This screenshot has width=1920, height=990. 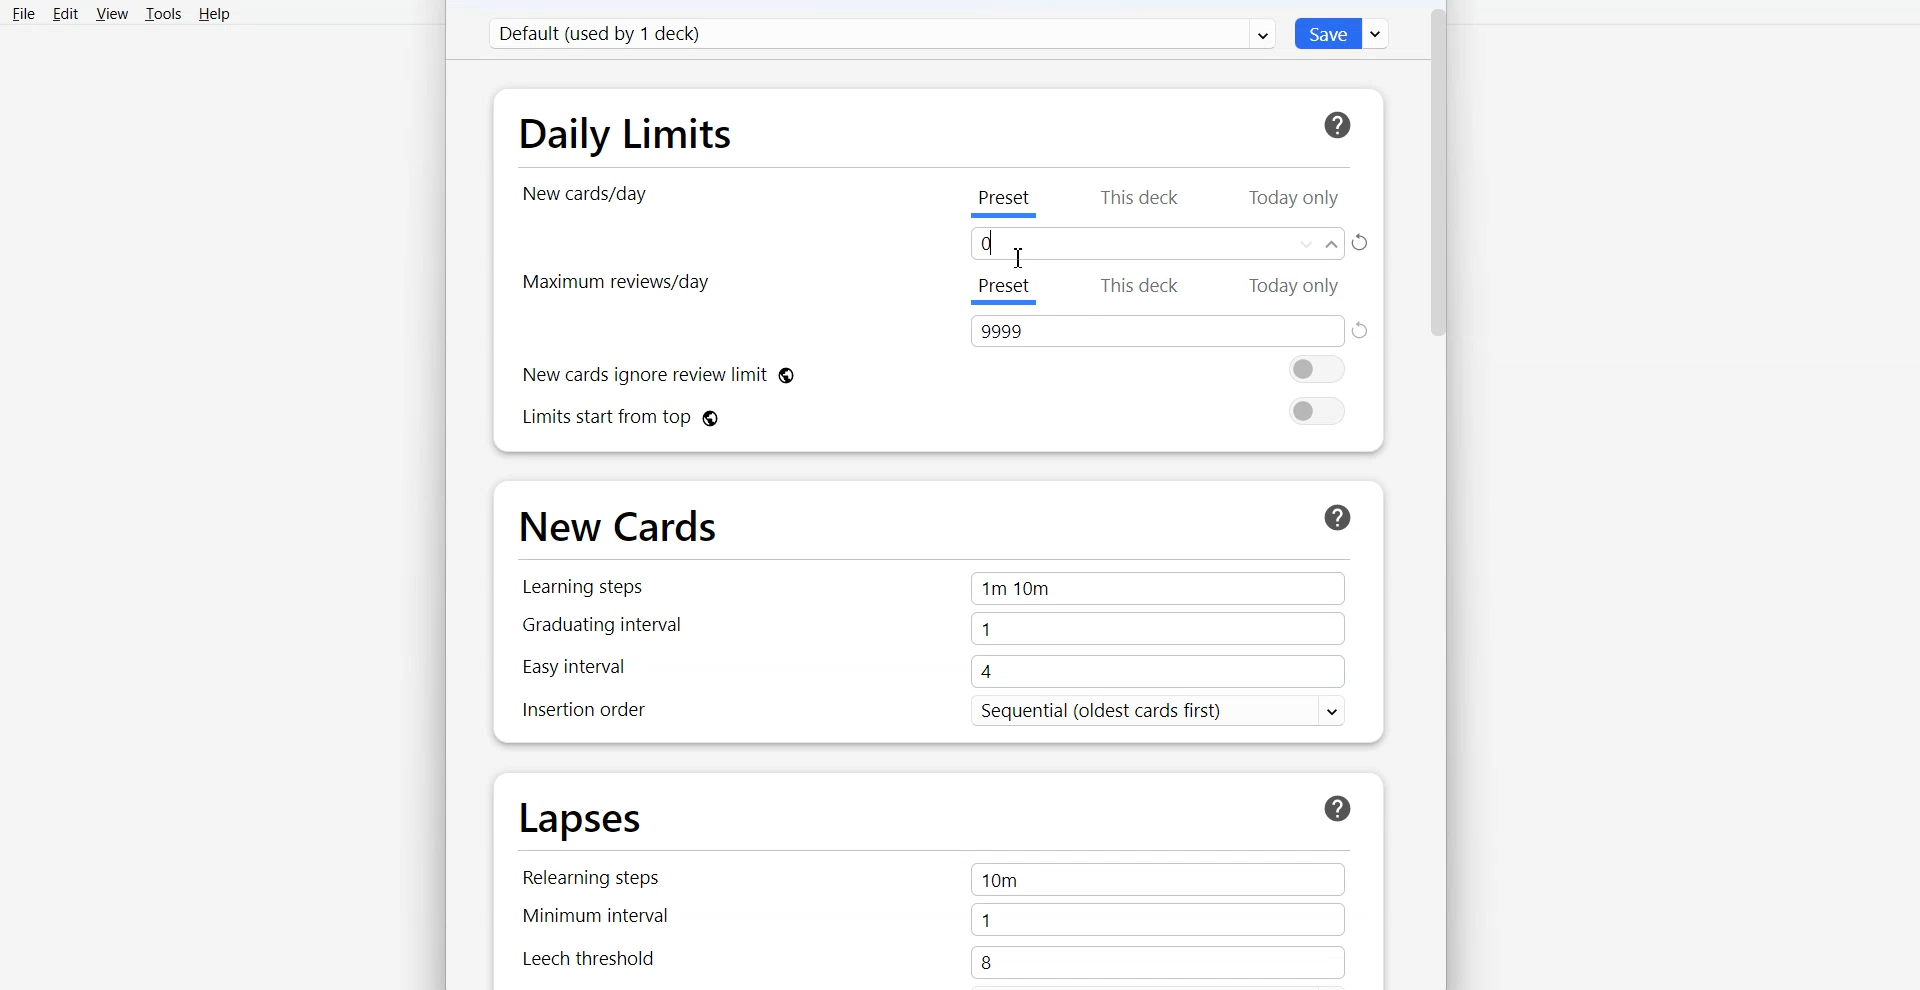 I want to click on Relearning steps, so click(x=616, y=874).